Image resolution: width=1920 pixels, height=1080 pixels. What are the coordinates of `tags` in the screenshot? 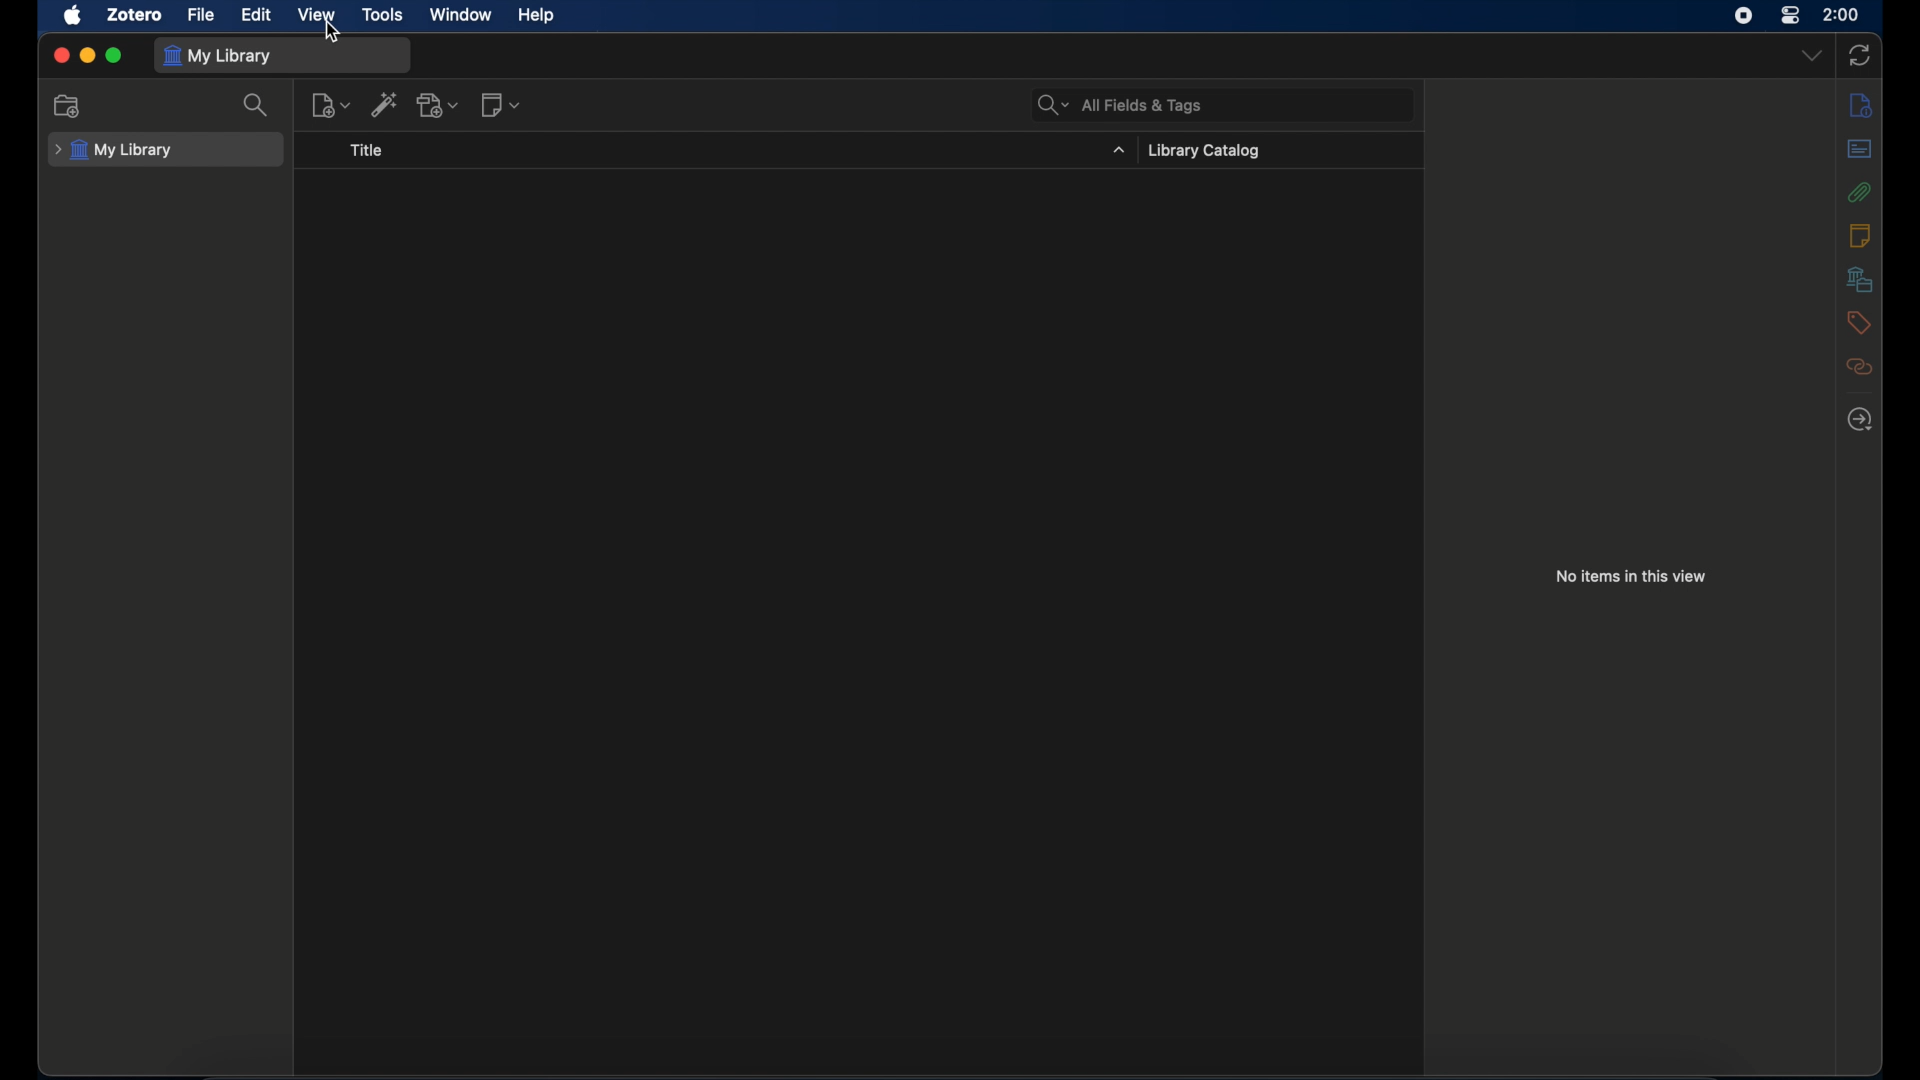 It's located at (1861, 323).